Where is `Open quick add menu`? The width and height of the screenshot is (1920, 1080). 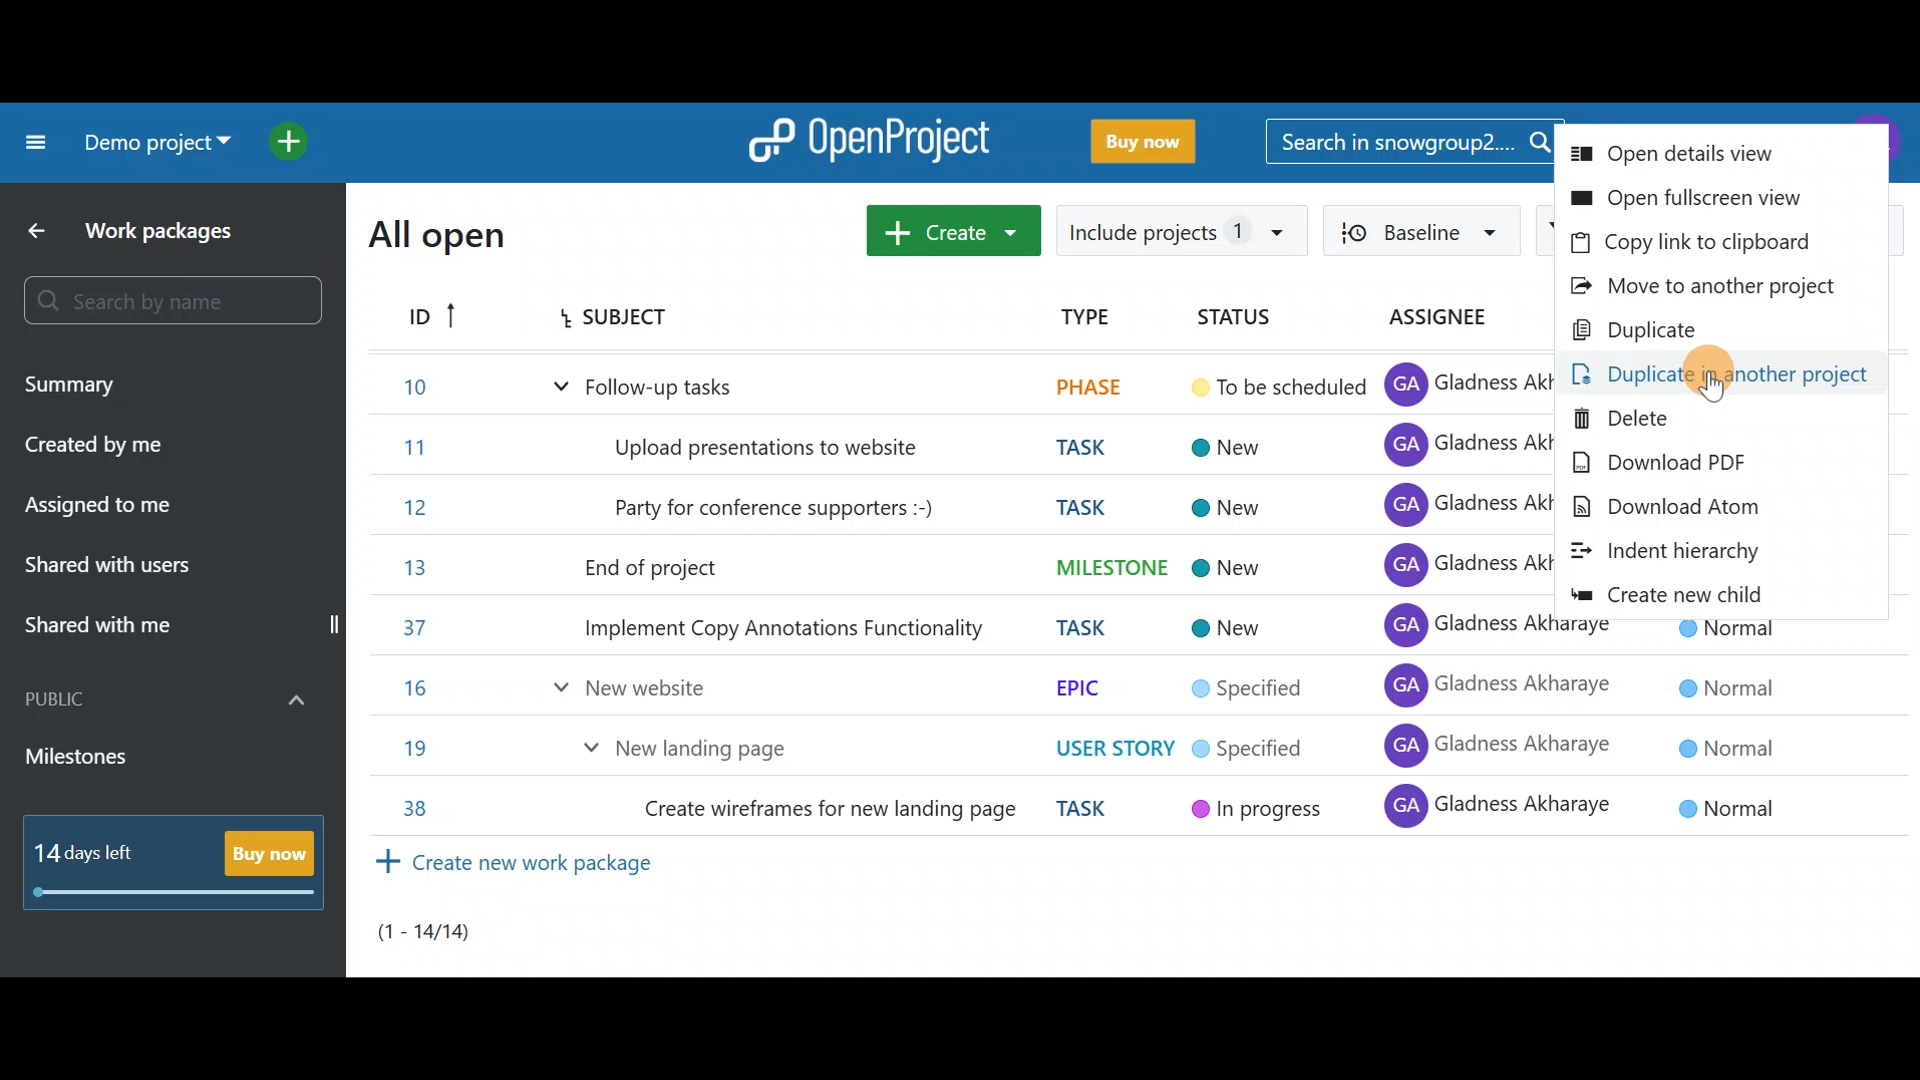
Open quick add menu is located at coordinates (294, 137).